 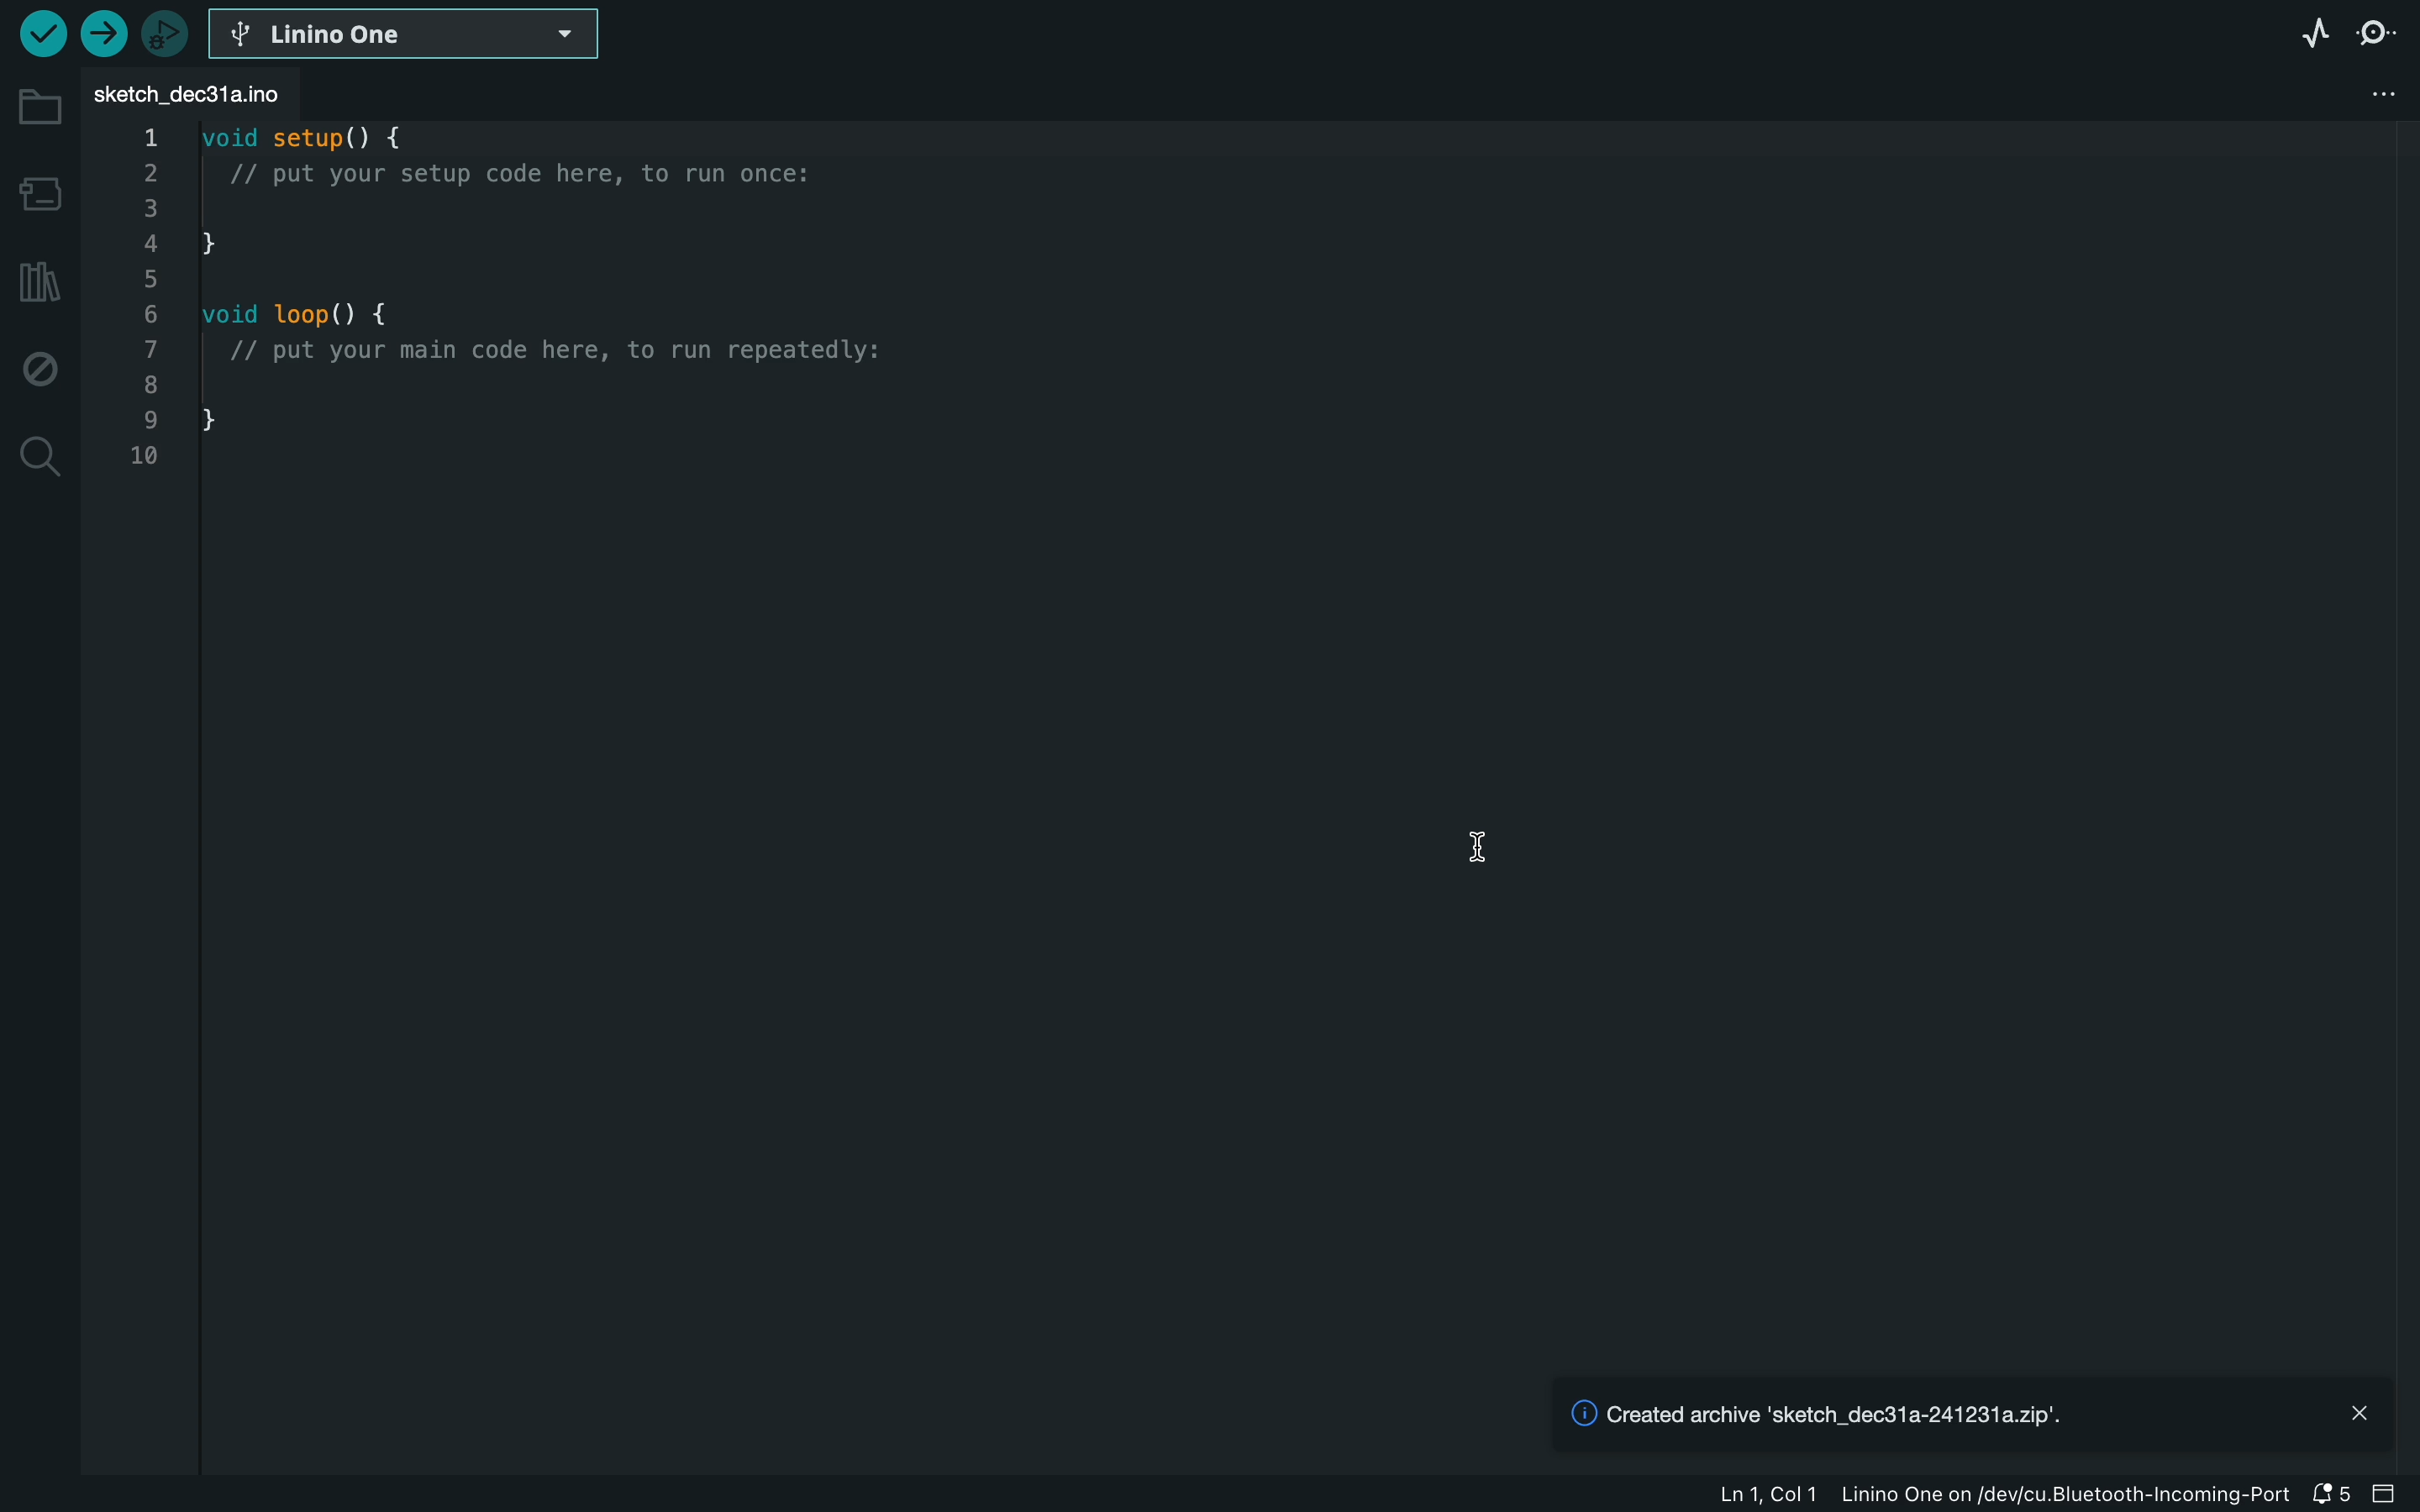 What do you see at coordinates (409, 36) in the screenshot?
I see `board select` at bounding box center [409, 36].